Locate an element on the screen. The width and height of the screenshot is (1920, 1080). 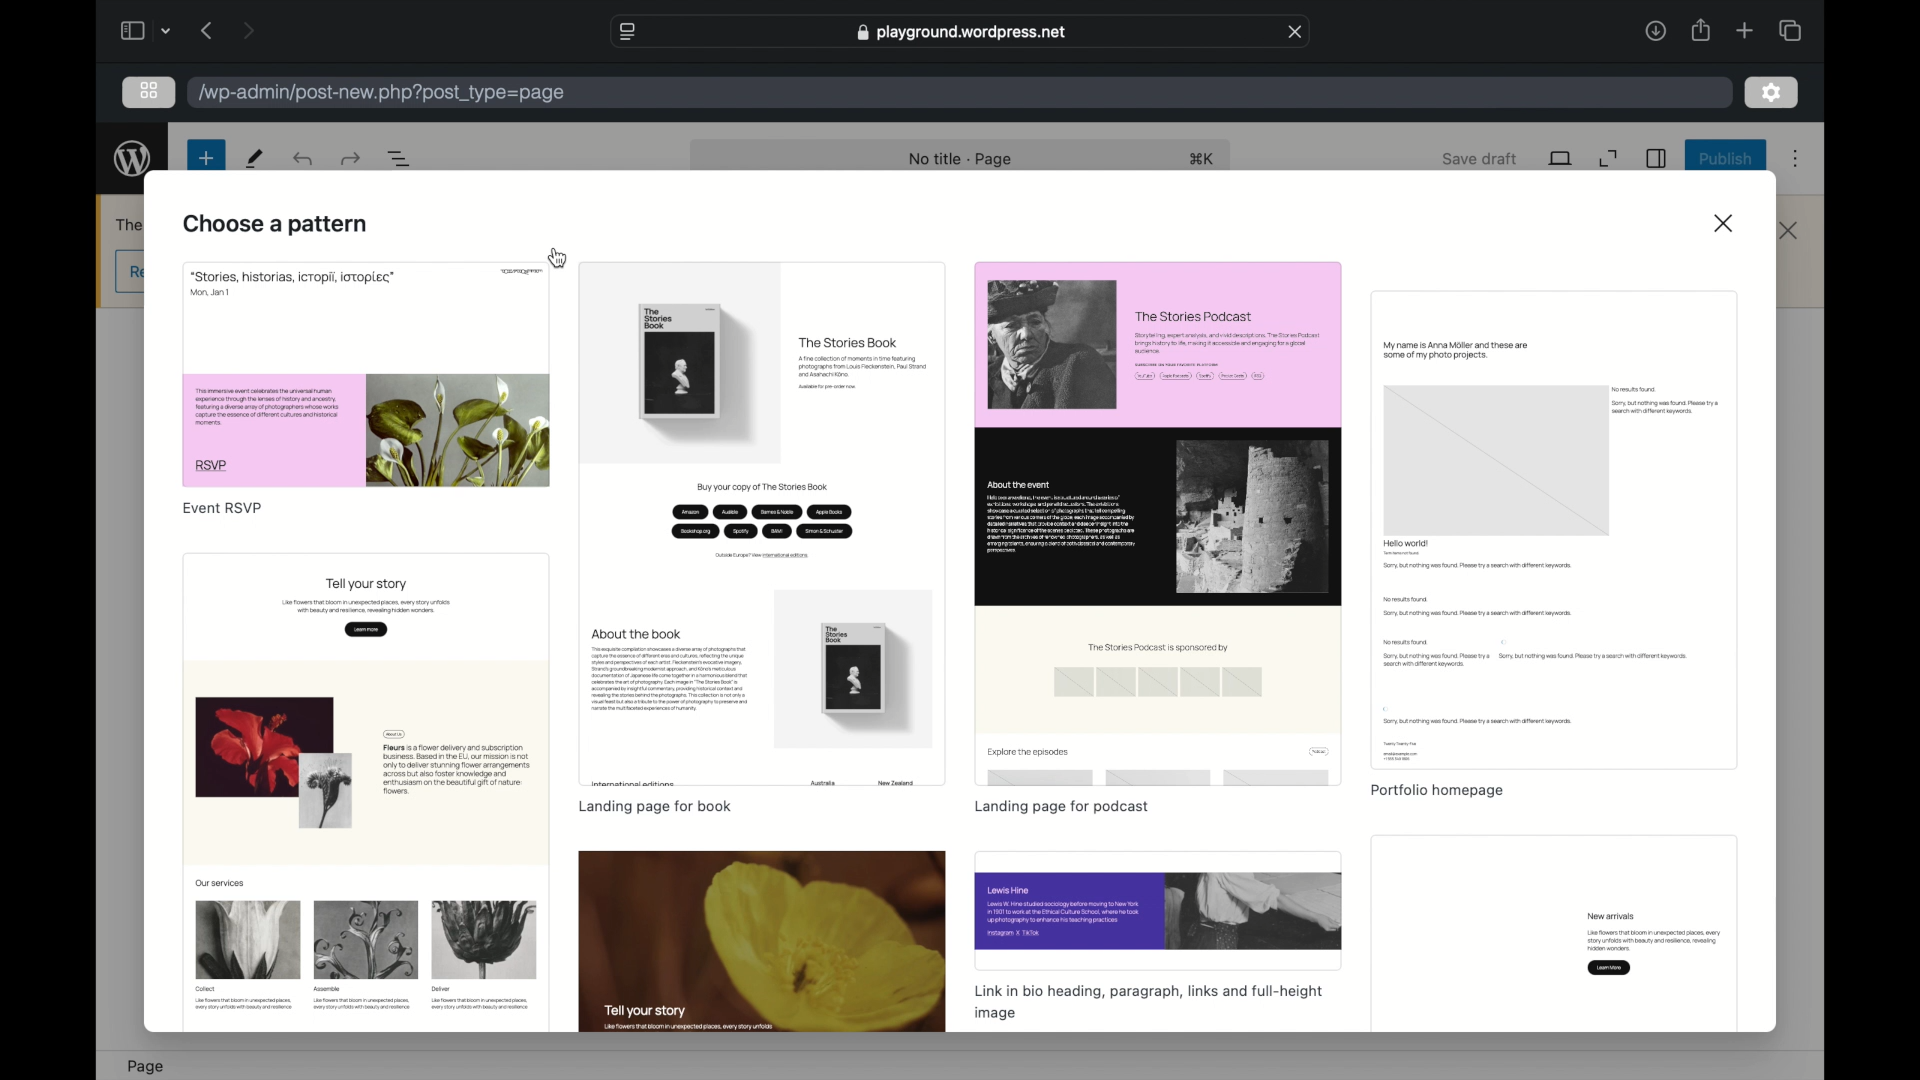
cursor is located at coordinates (560, 259).